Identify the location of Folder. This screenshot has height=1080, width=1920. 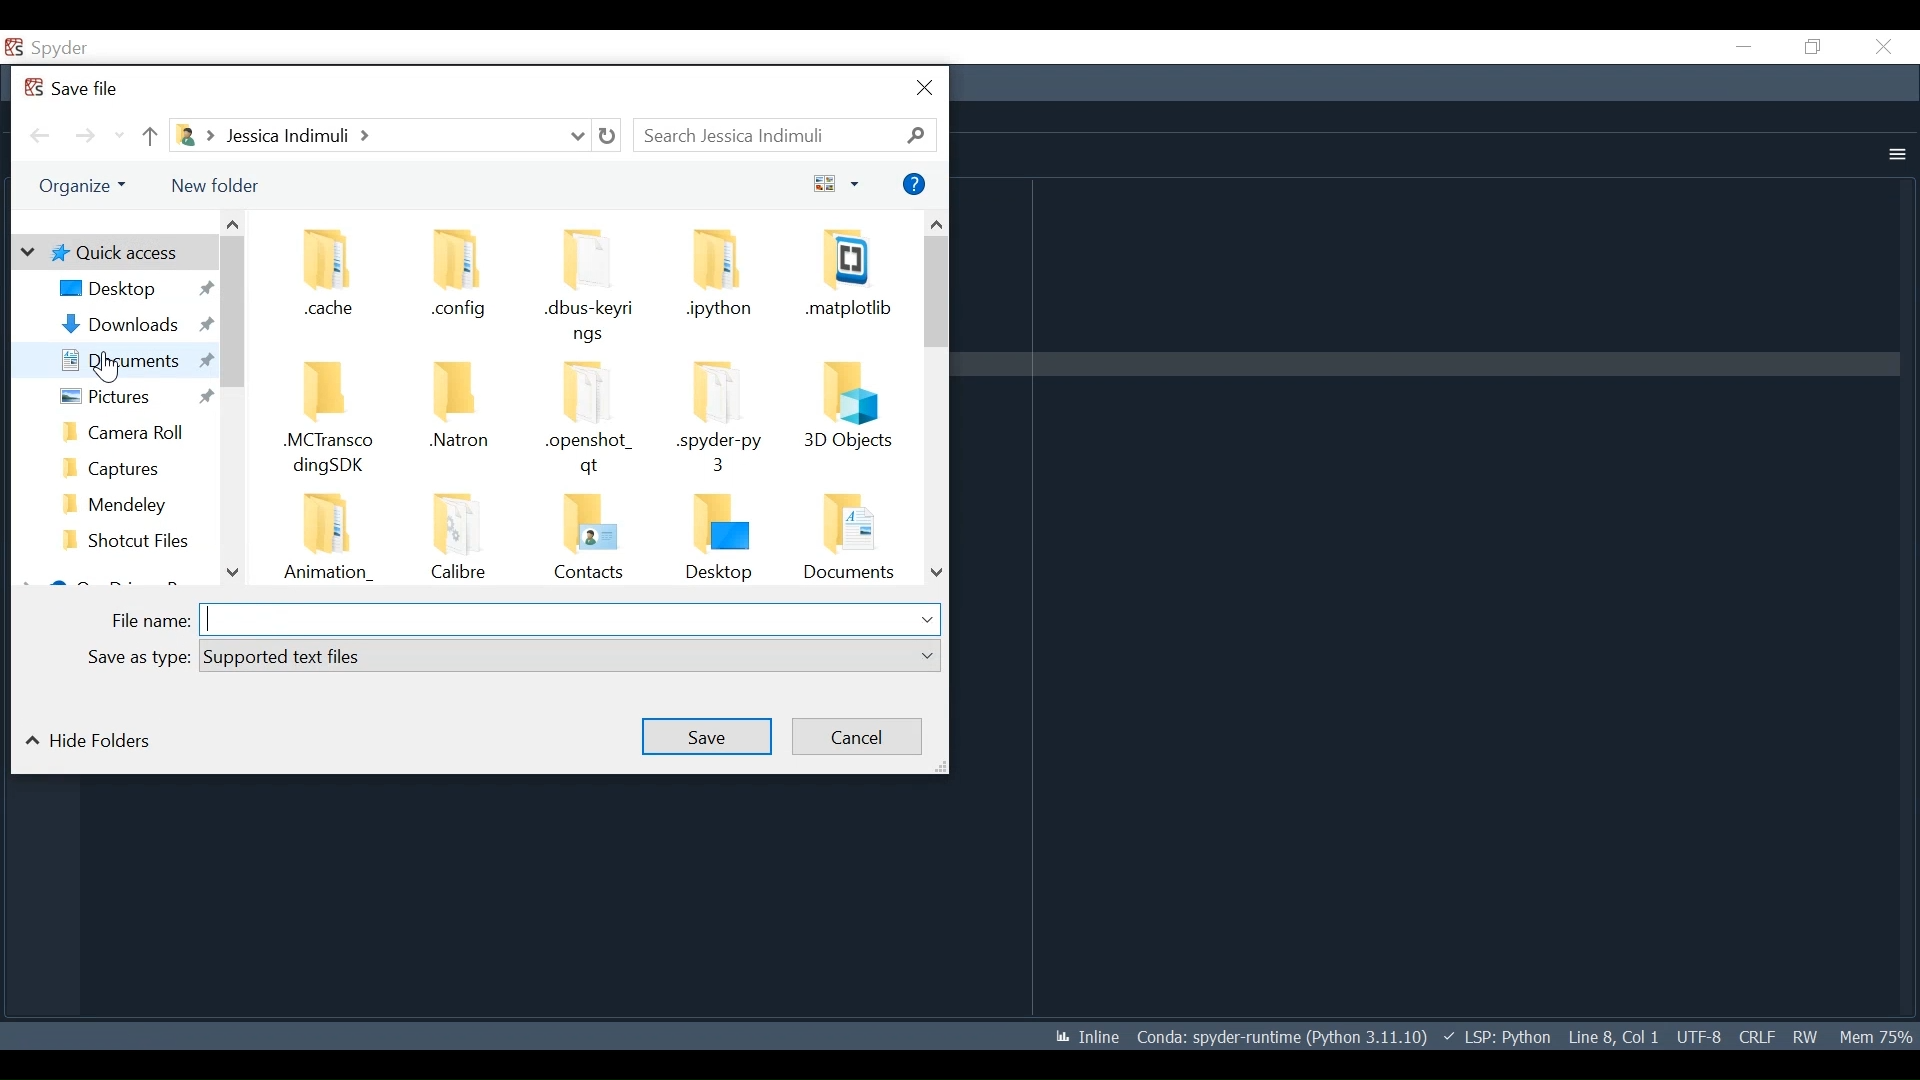
(850, 420).